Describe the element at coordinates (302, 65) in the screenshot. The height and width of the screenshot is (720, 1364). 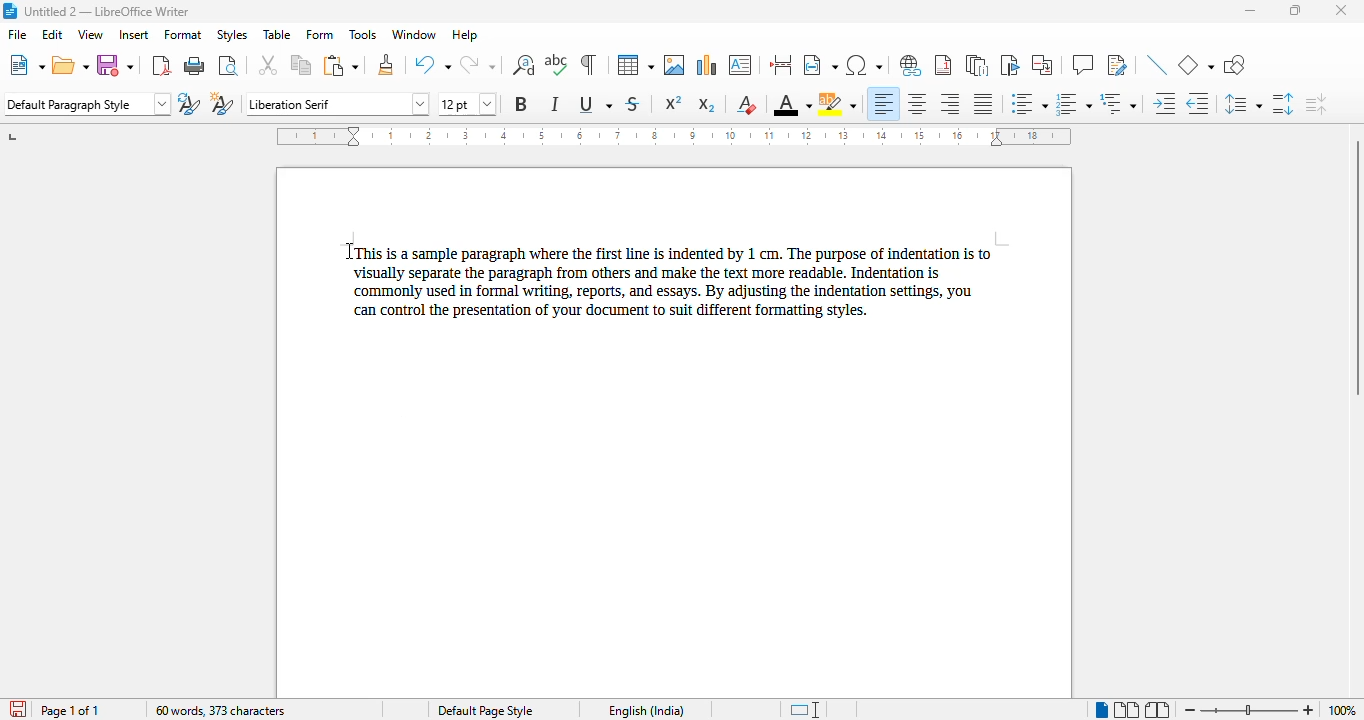
I see `copy` at that location.